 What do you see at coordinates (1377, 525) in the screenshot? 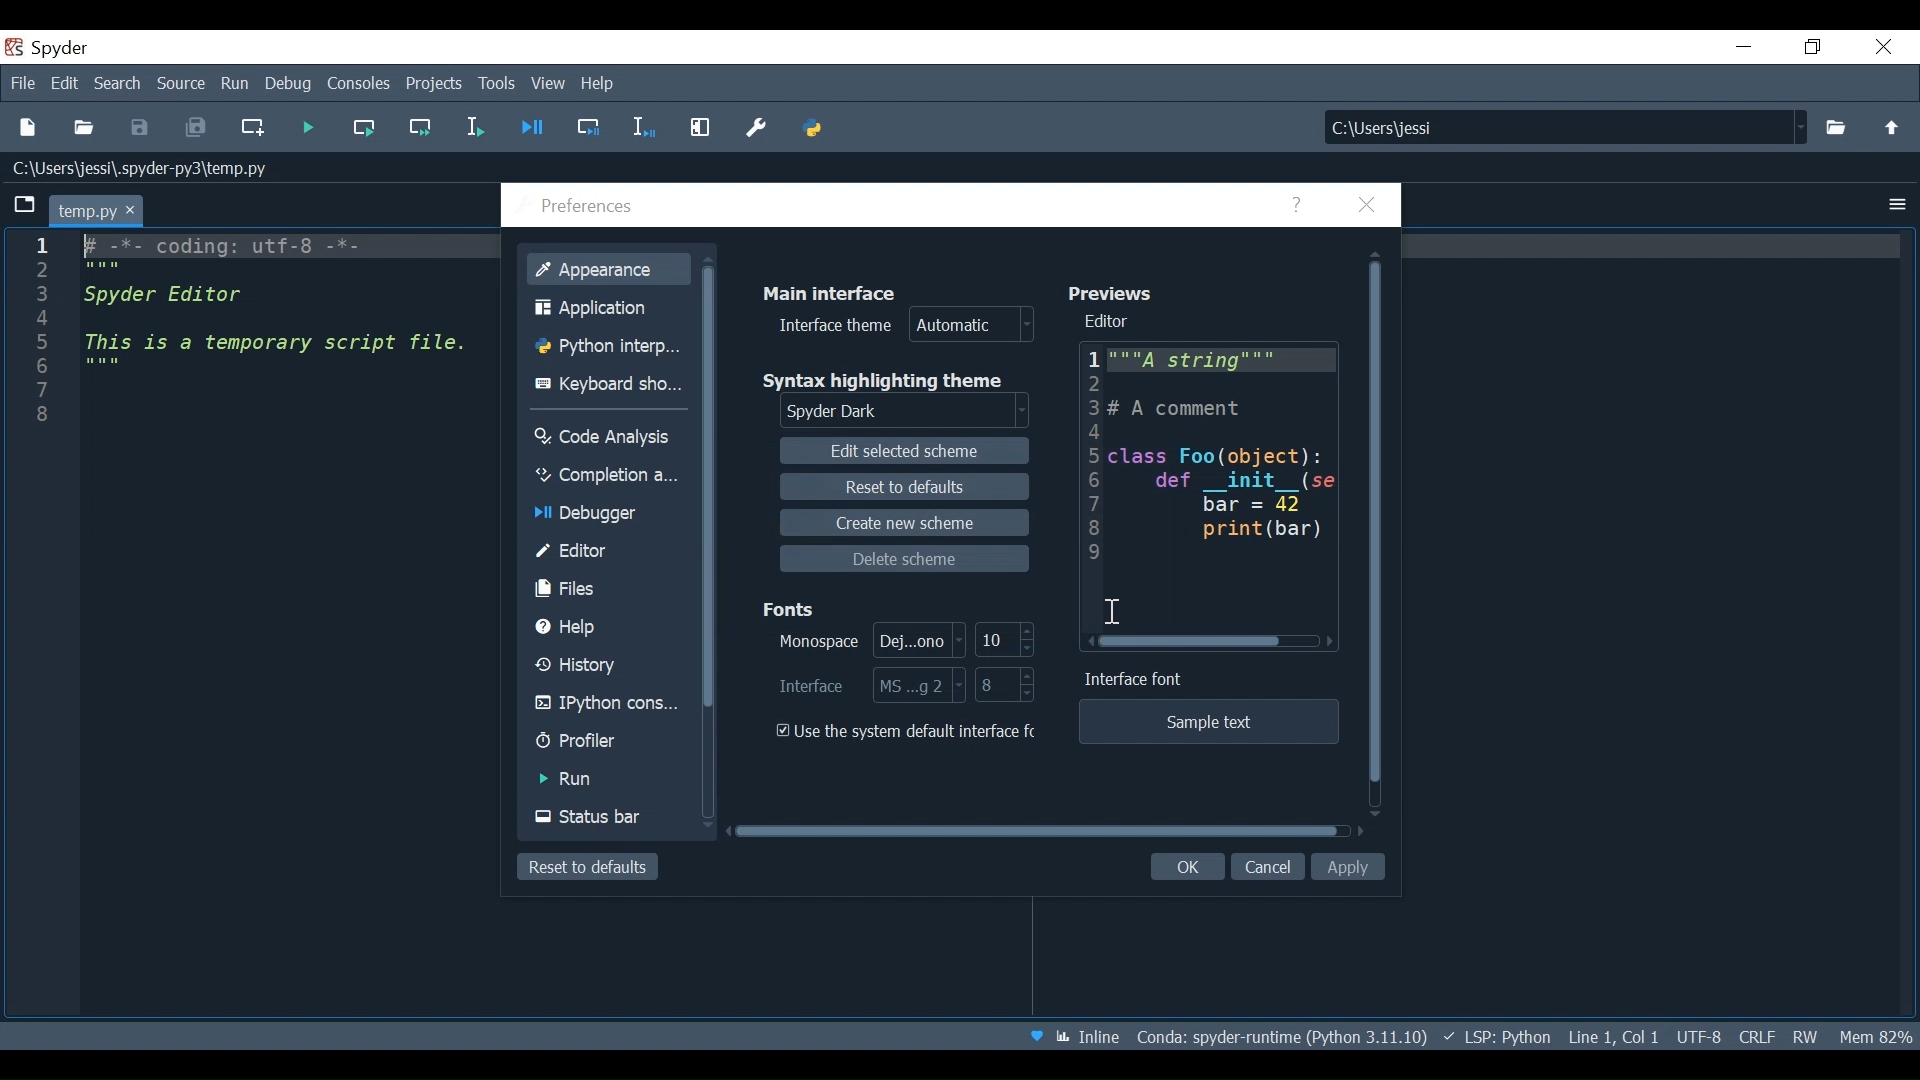
I see `Vertical Scroll bar` at bounding box center [1377, 525].